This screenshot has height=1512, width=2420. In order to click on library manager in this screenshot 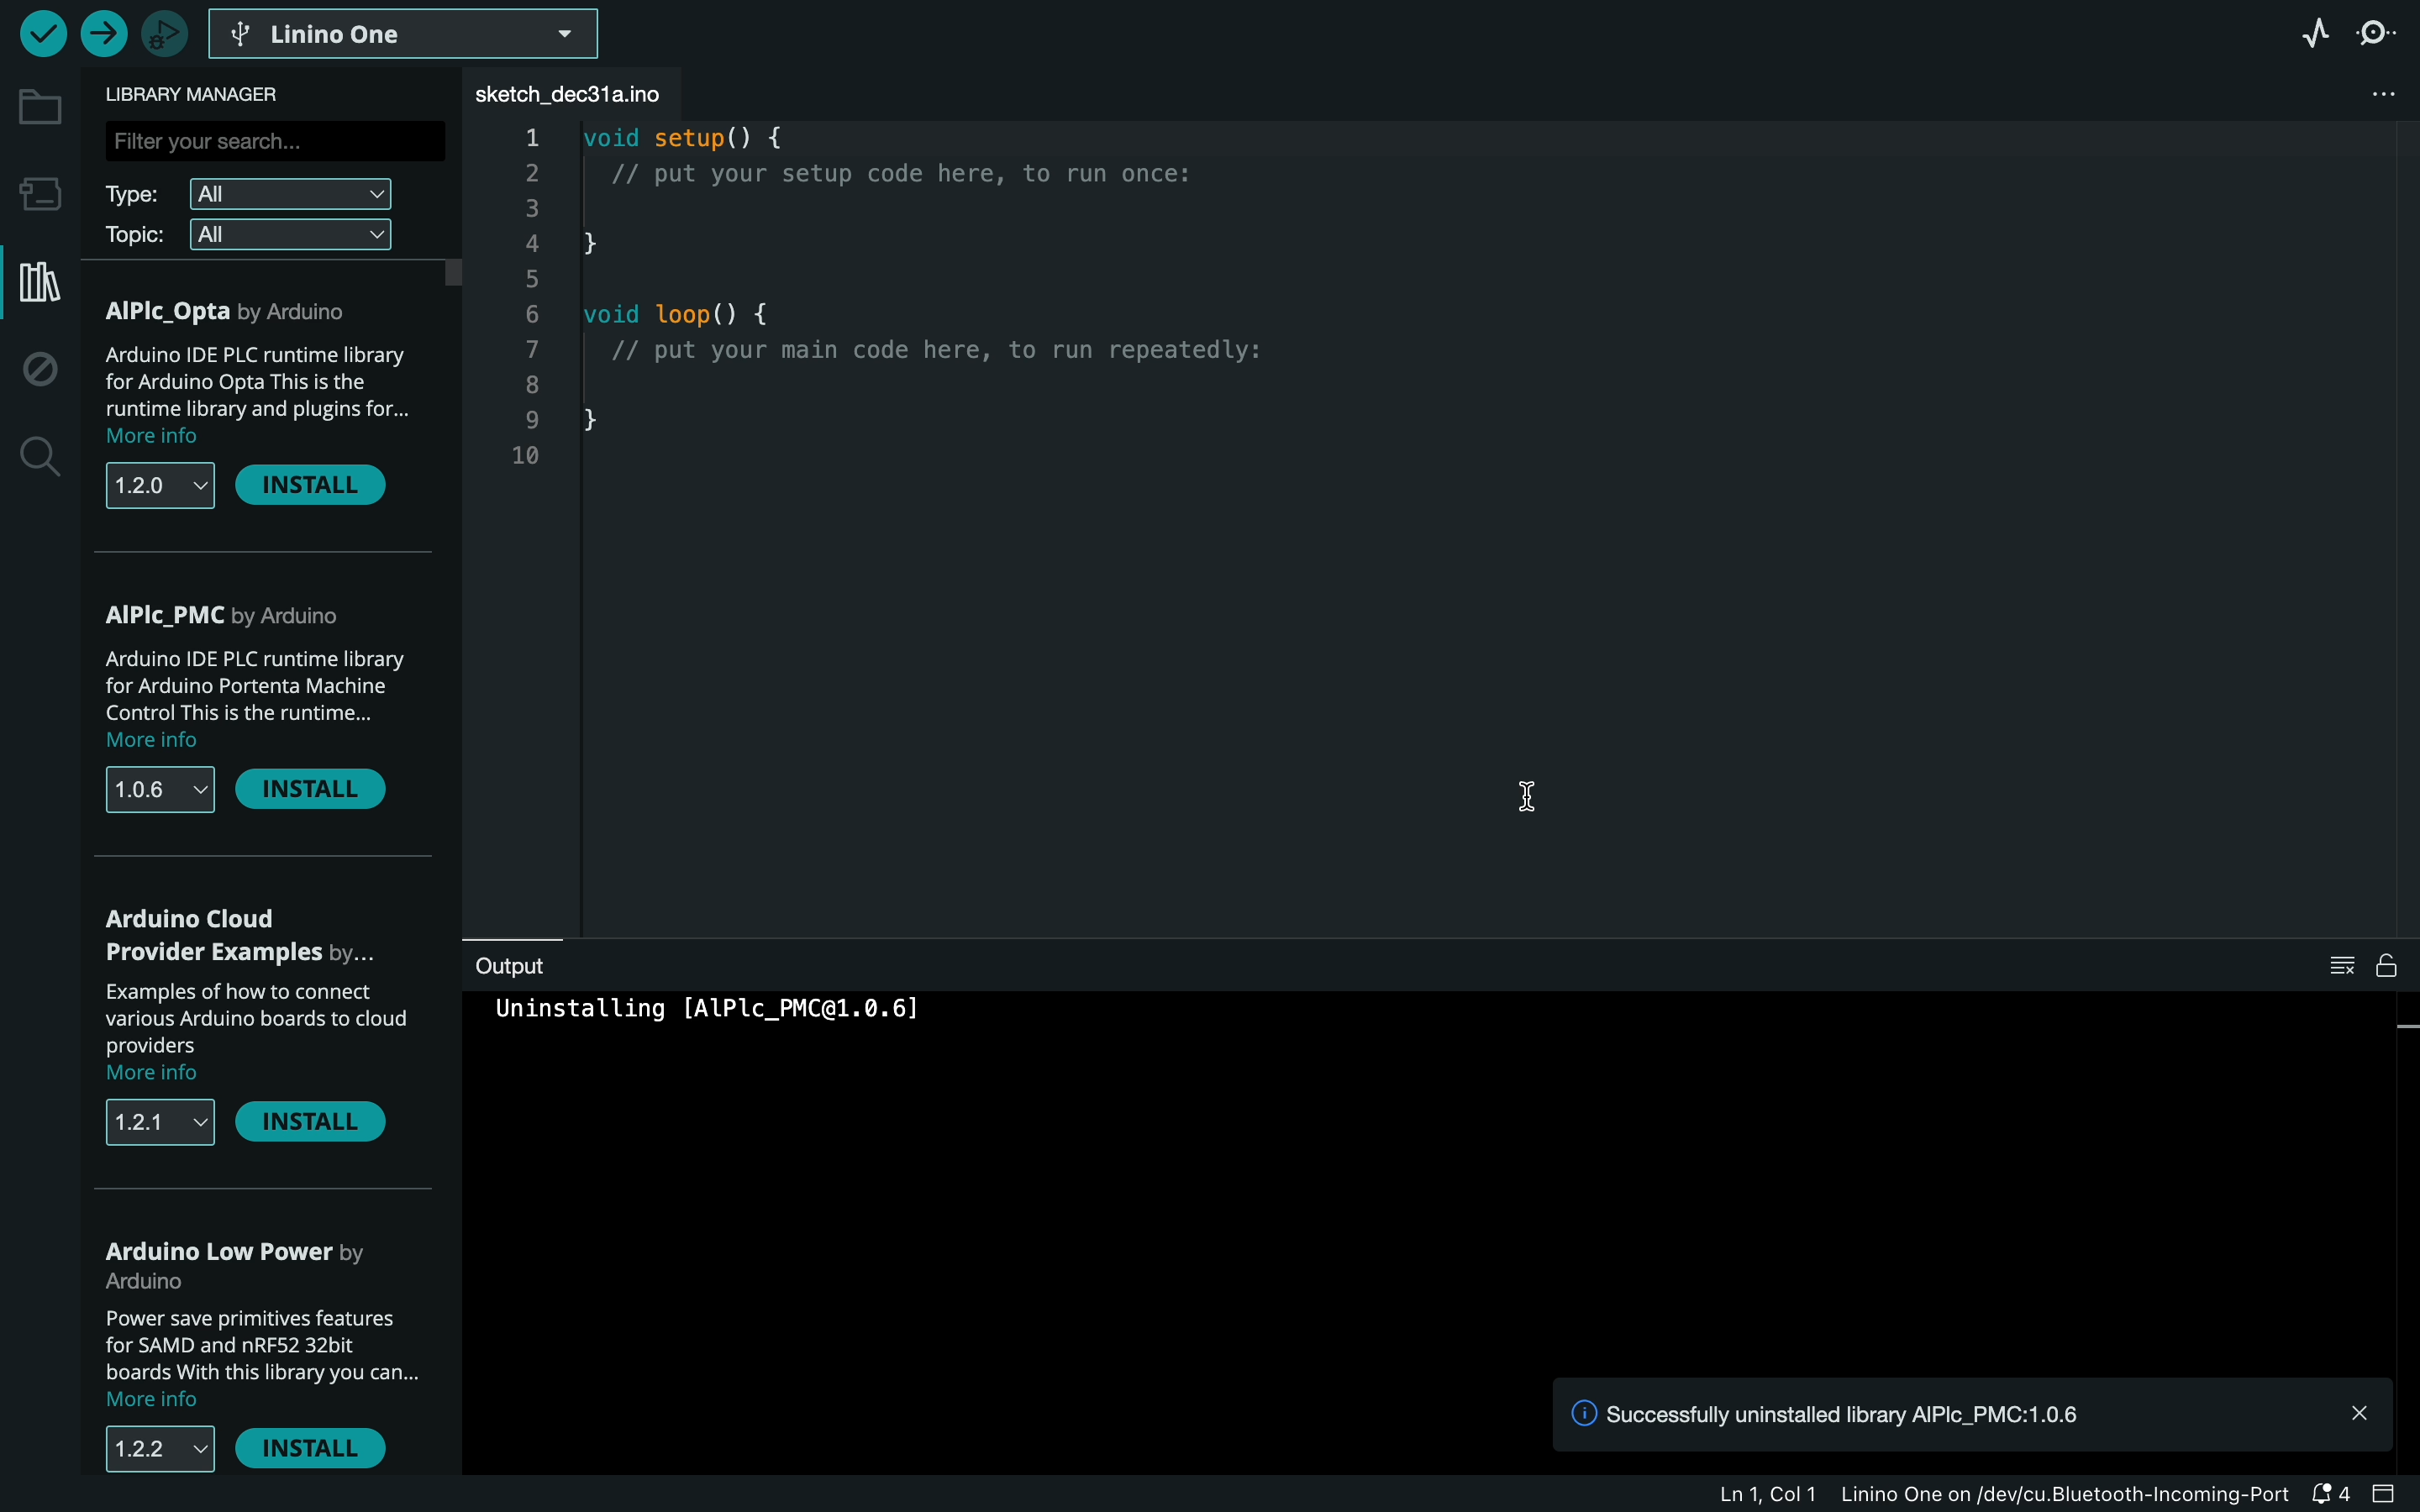, I will do `click(37, 286)`.